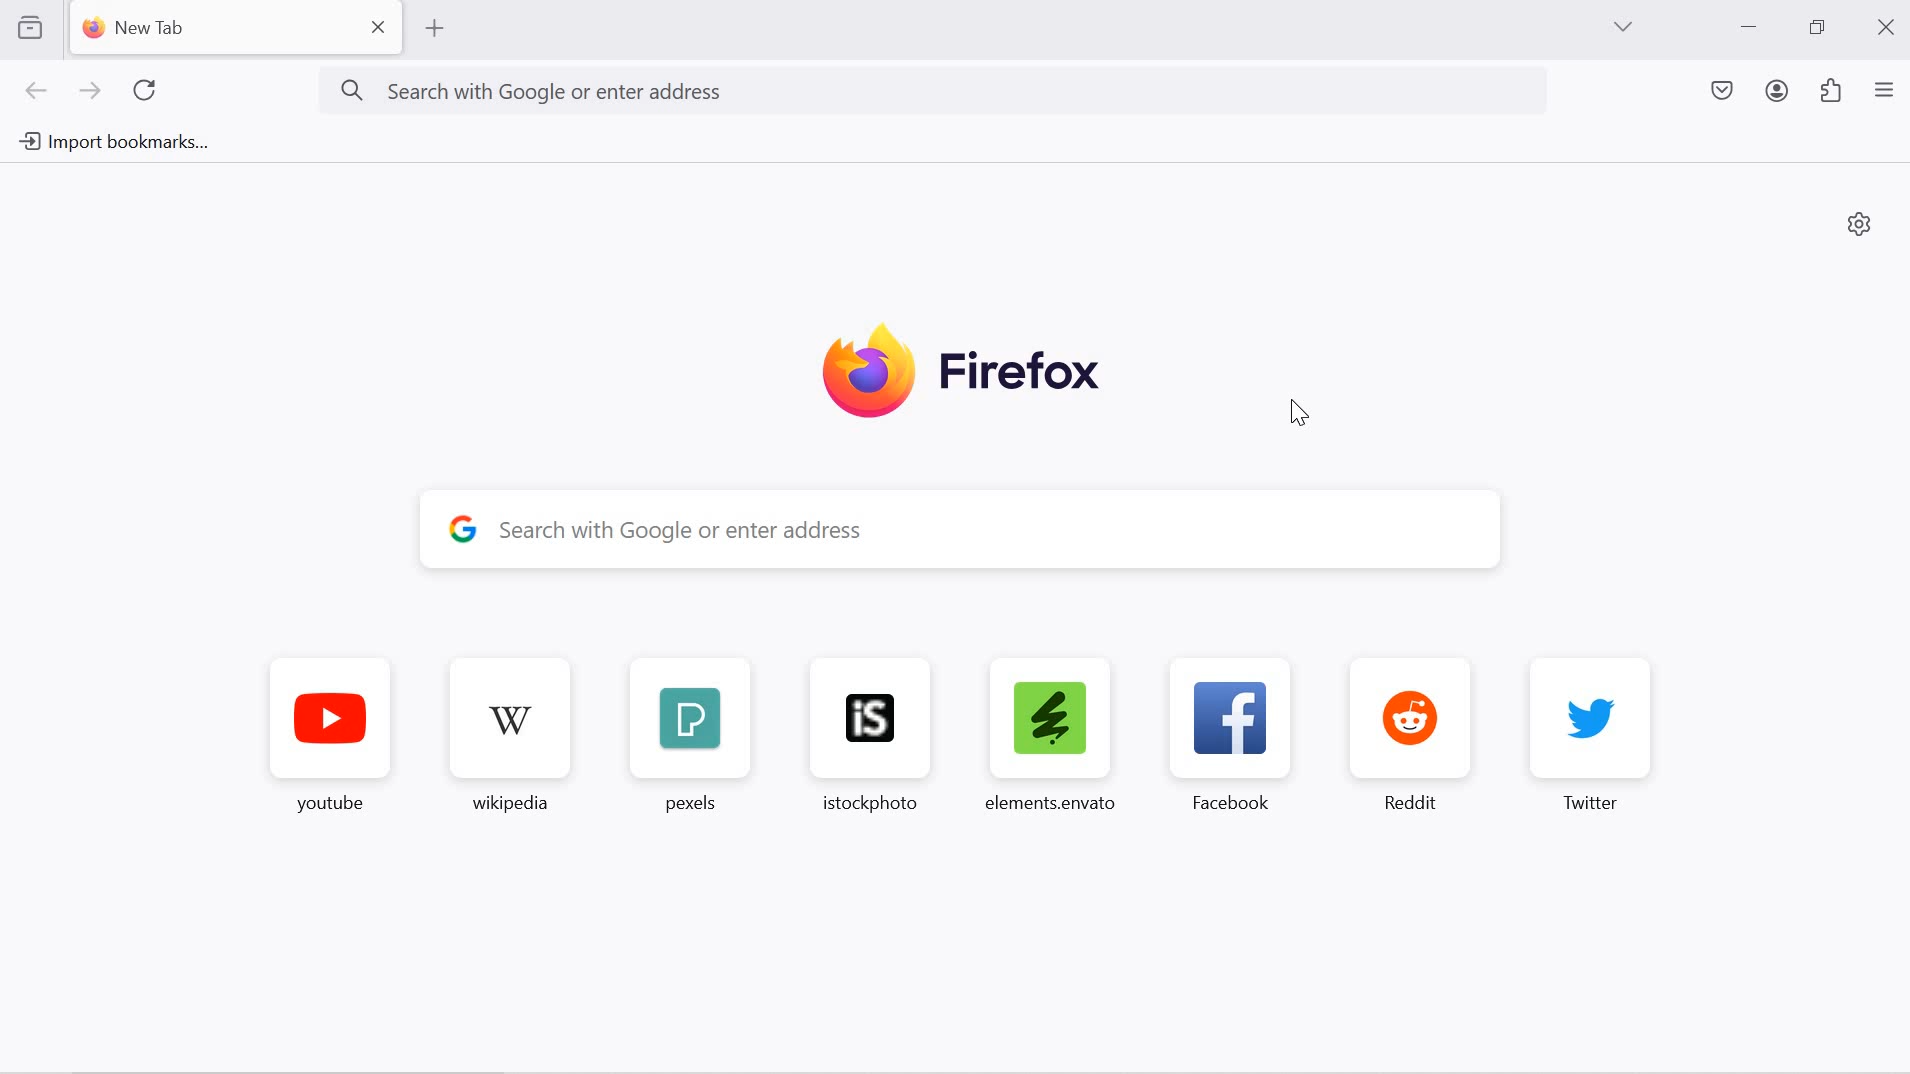 The image size is (1910, 1074). I want to click on close, so click(1884, 28).